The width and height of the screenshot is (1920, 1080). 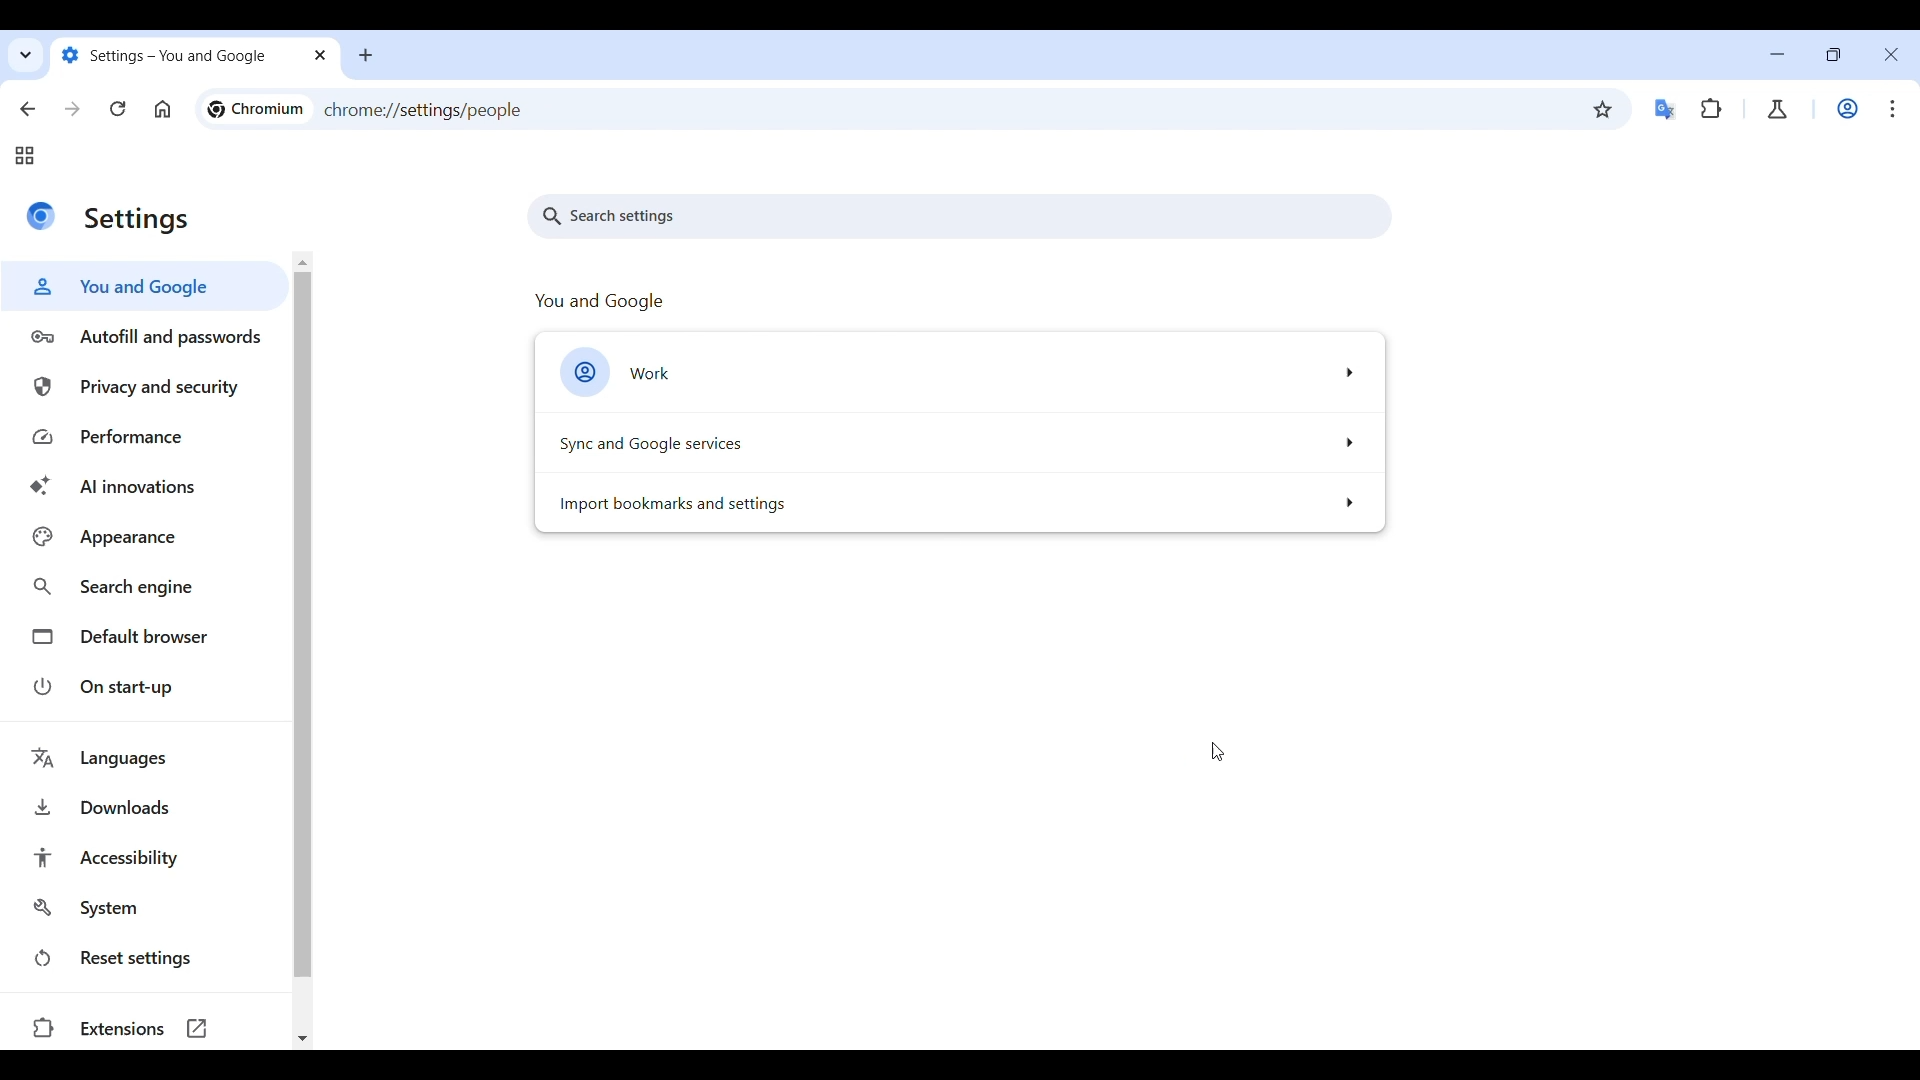 What do you see at coordinates (149, 387) in the screenshot?
I see `Privacy and security` at bounding box center [149, 387].